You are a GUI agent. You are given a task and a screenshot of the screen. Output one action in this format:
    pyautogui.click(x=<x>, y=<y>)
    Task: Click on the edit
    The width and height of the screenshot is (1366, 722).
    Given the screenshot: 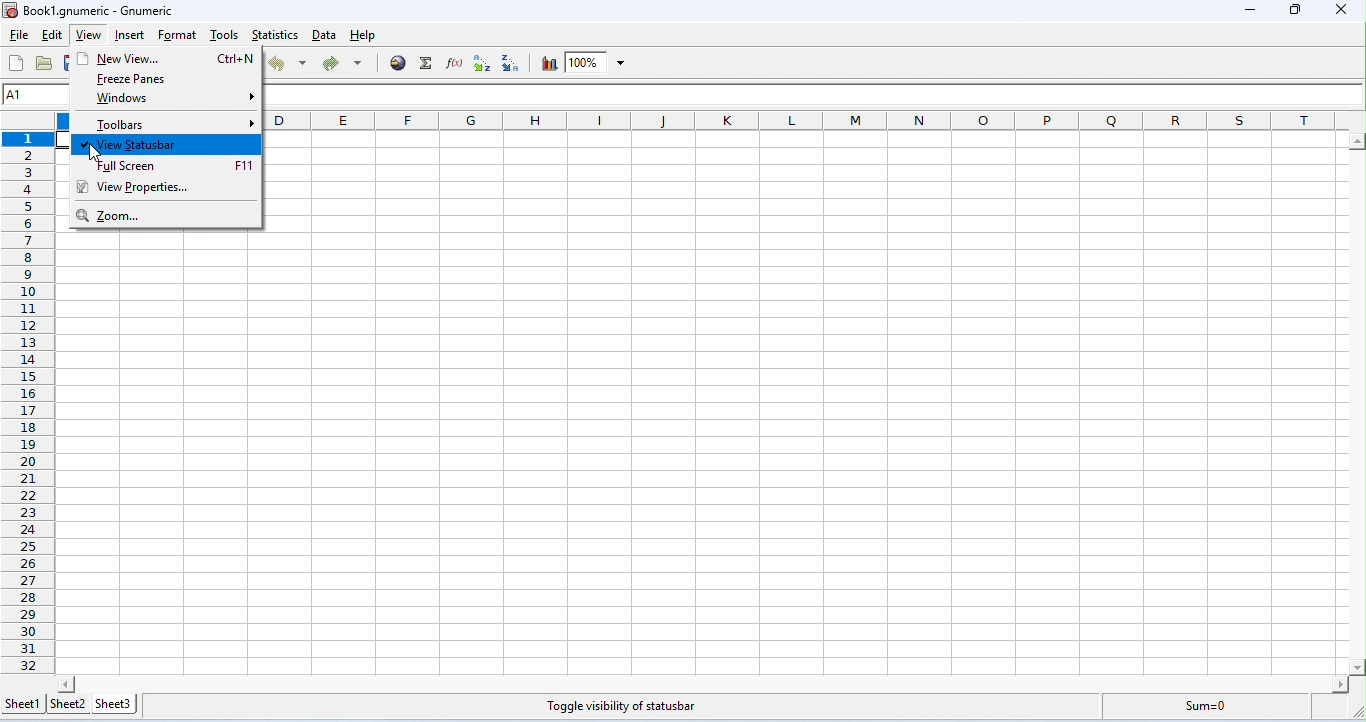 What is the action you would take?
    pyautogui.click(x=52, y=36)
    